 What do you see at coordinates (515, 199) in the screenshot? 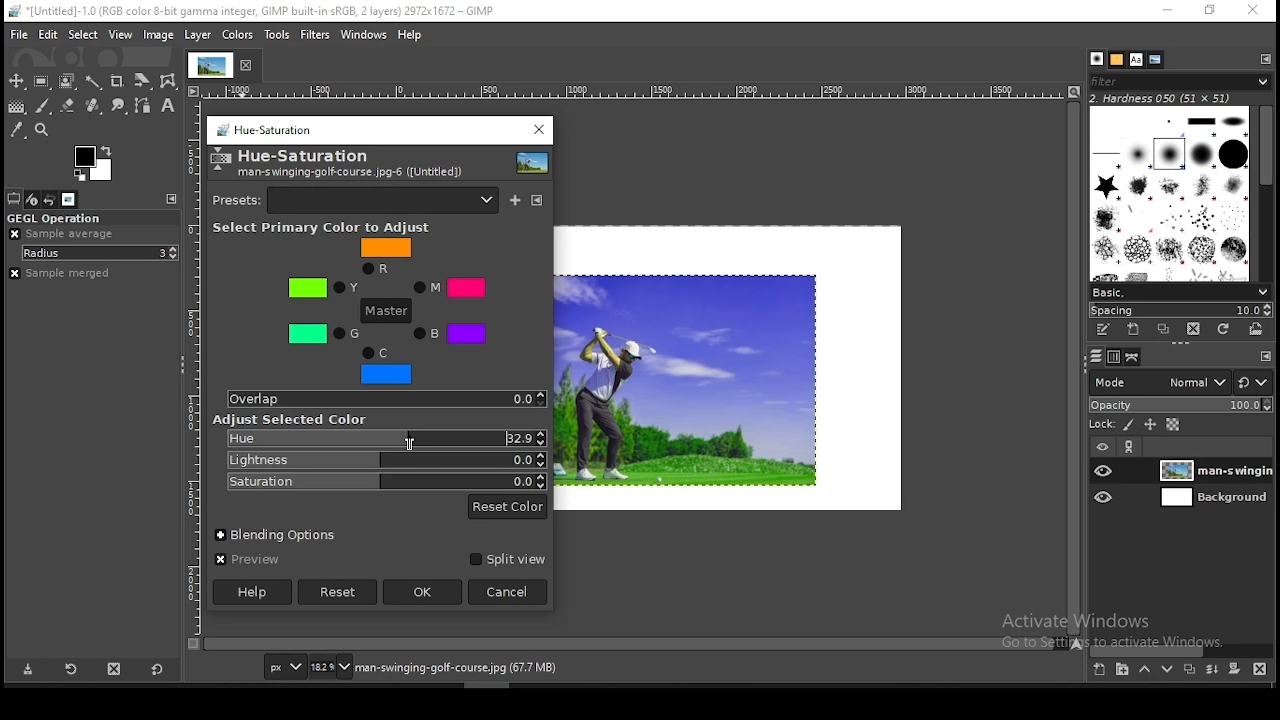
I see `save current as named preset` at bounding box center [515, 199].